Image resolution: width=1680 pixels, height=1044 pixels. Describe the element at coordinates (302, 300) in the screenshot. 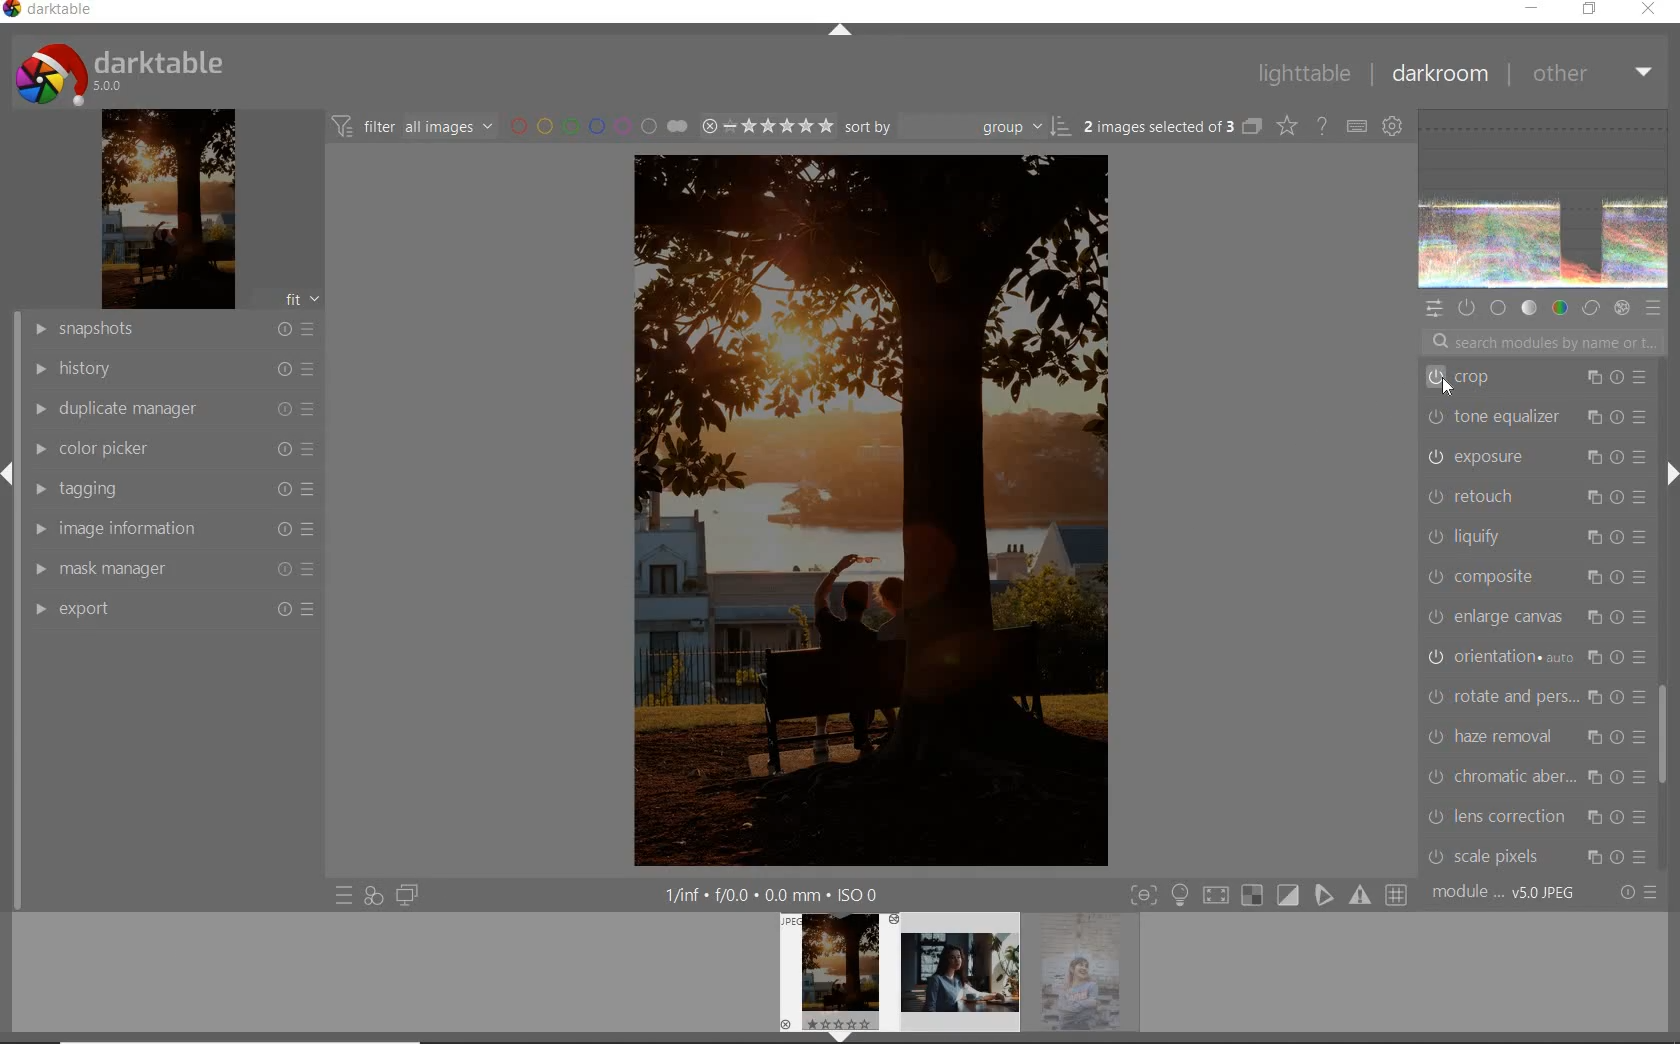

I see `fit` at that location.